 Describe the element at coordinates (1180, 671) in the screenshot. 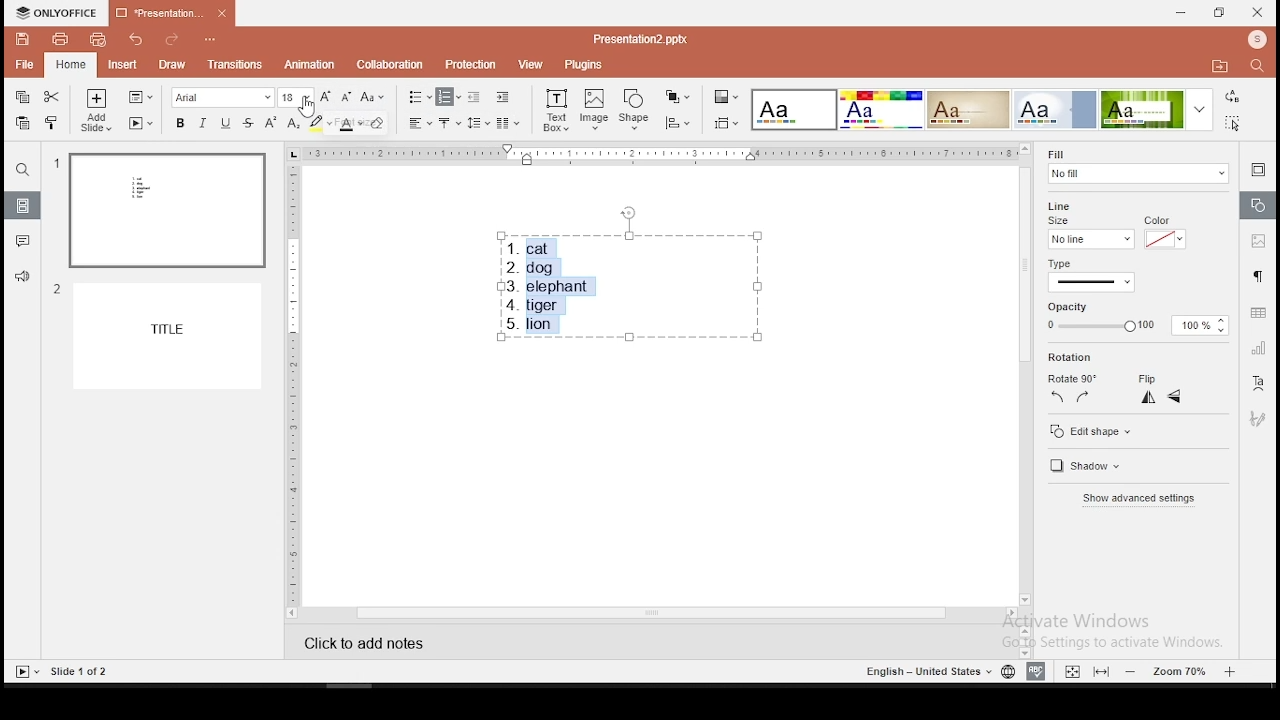

I see `zoom level` at that location.